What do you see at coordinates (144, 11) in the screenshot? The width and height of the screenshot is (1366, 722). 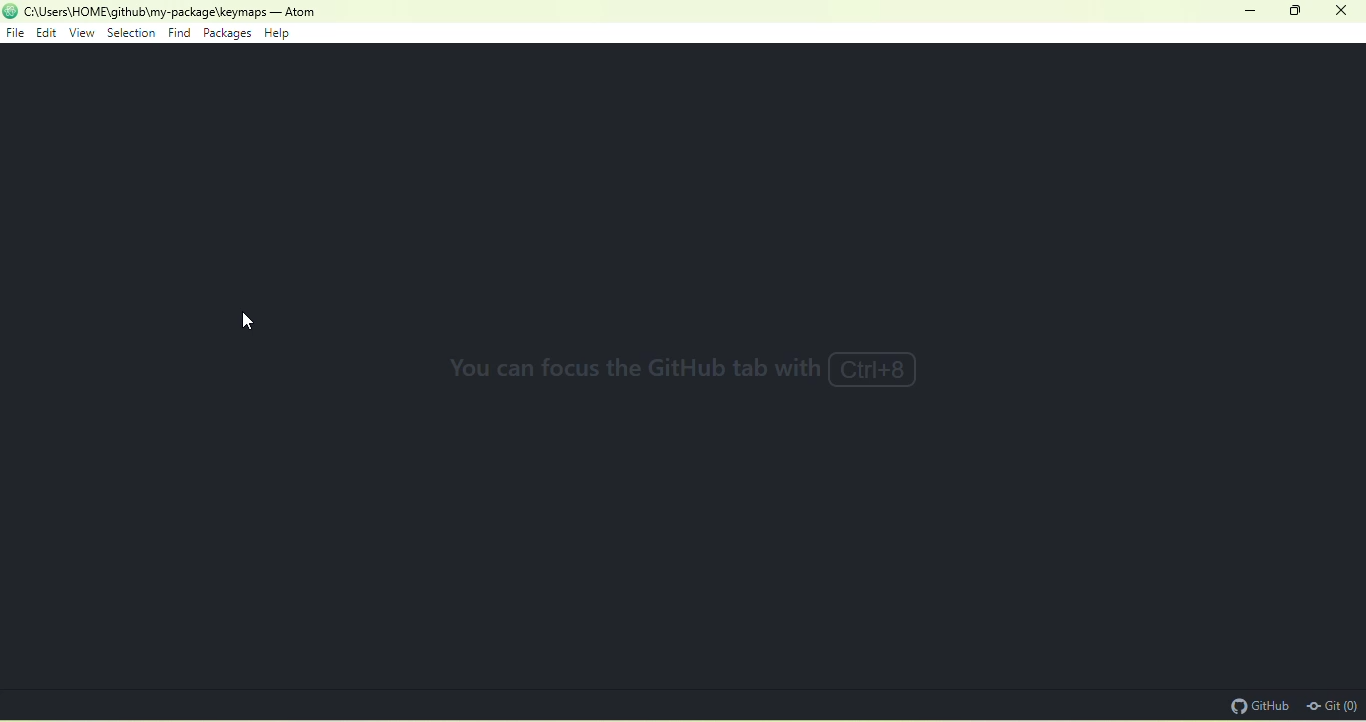 I see `current directory` at bounding box center [144, 11].